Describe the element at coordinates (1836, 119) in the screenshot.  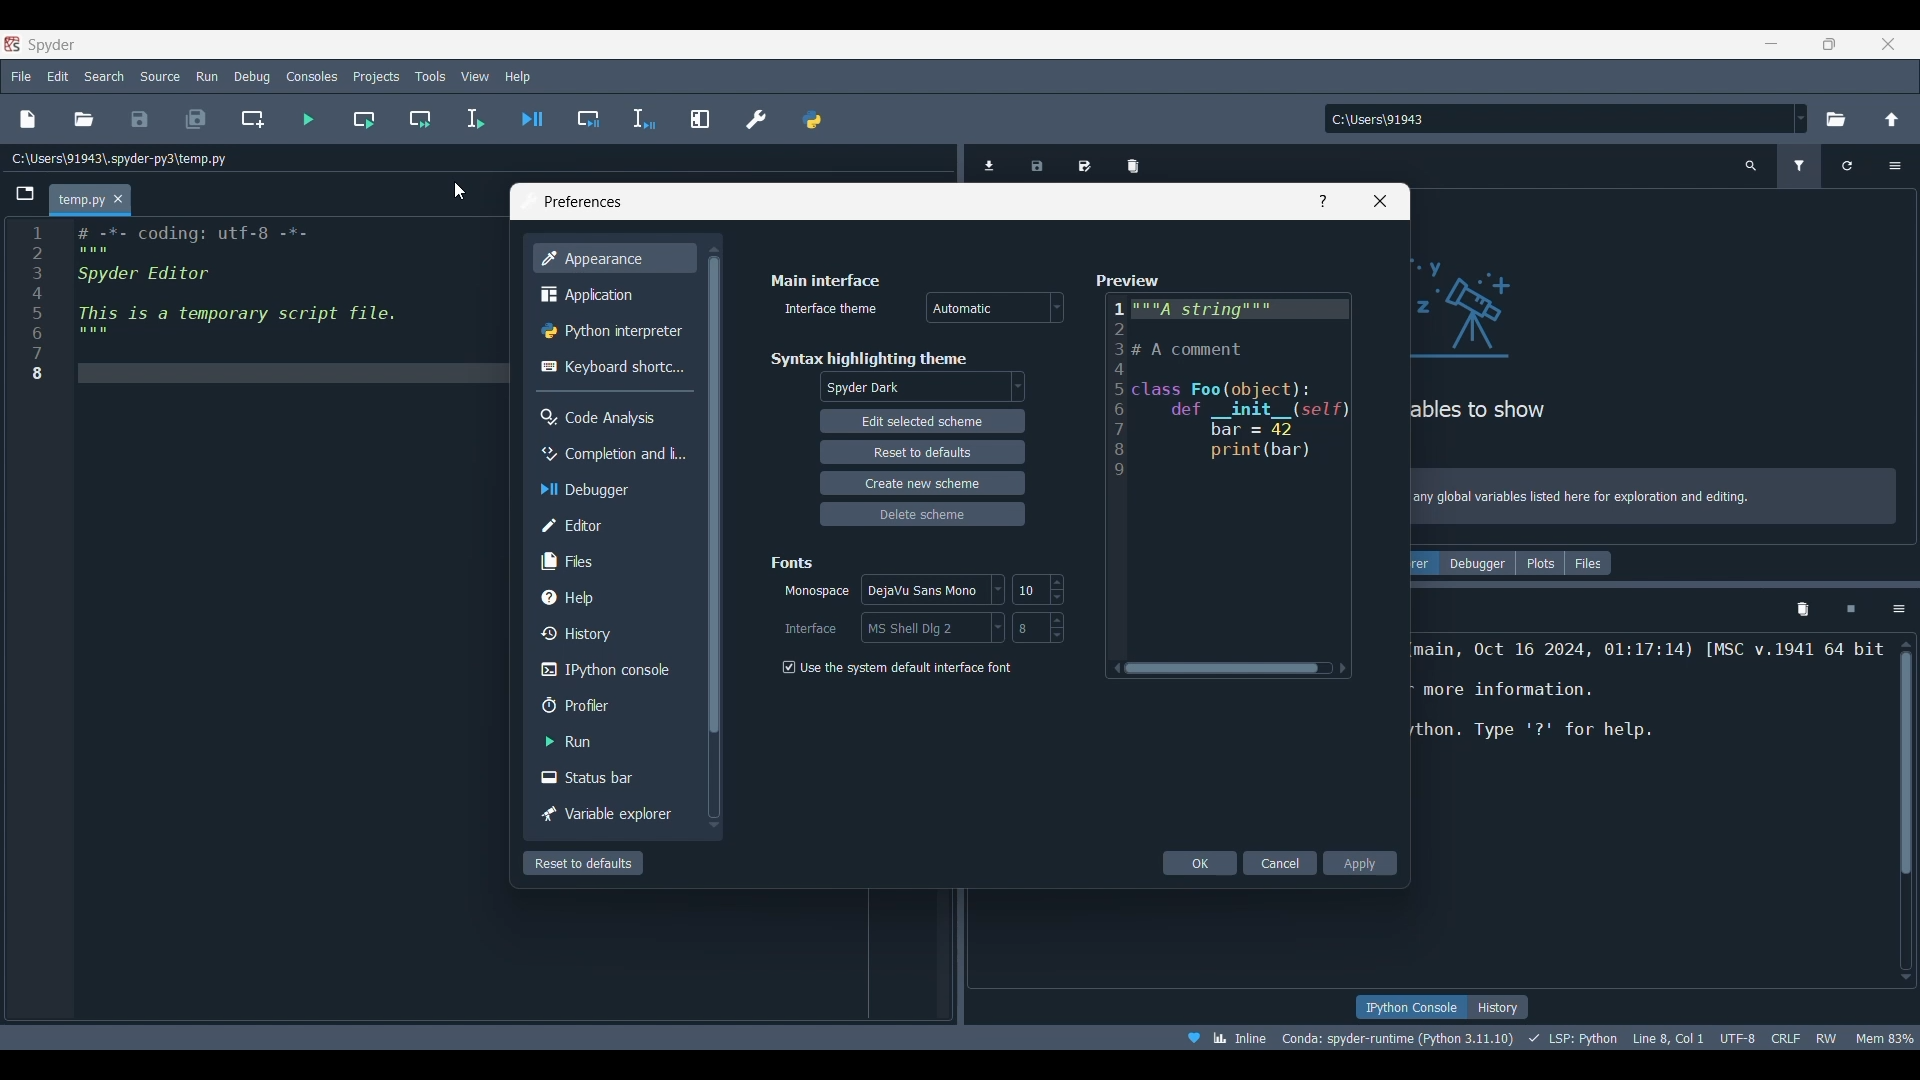
I see `Browse working directory` at that location.